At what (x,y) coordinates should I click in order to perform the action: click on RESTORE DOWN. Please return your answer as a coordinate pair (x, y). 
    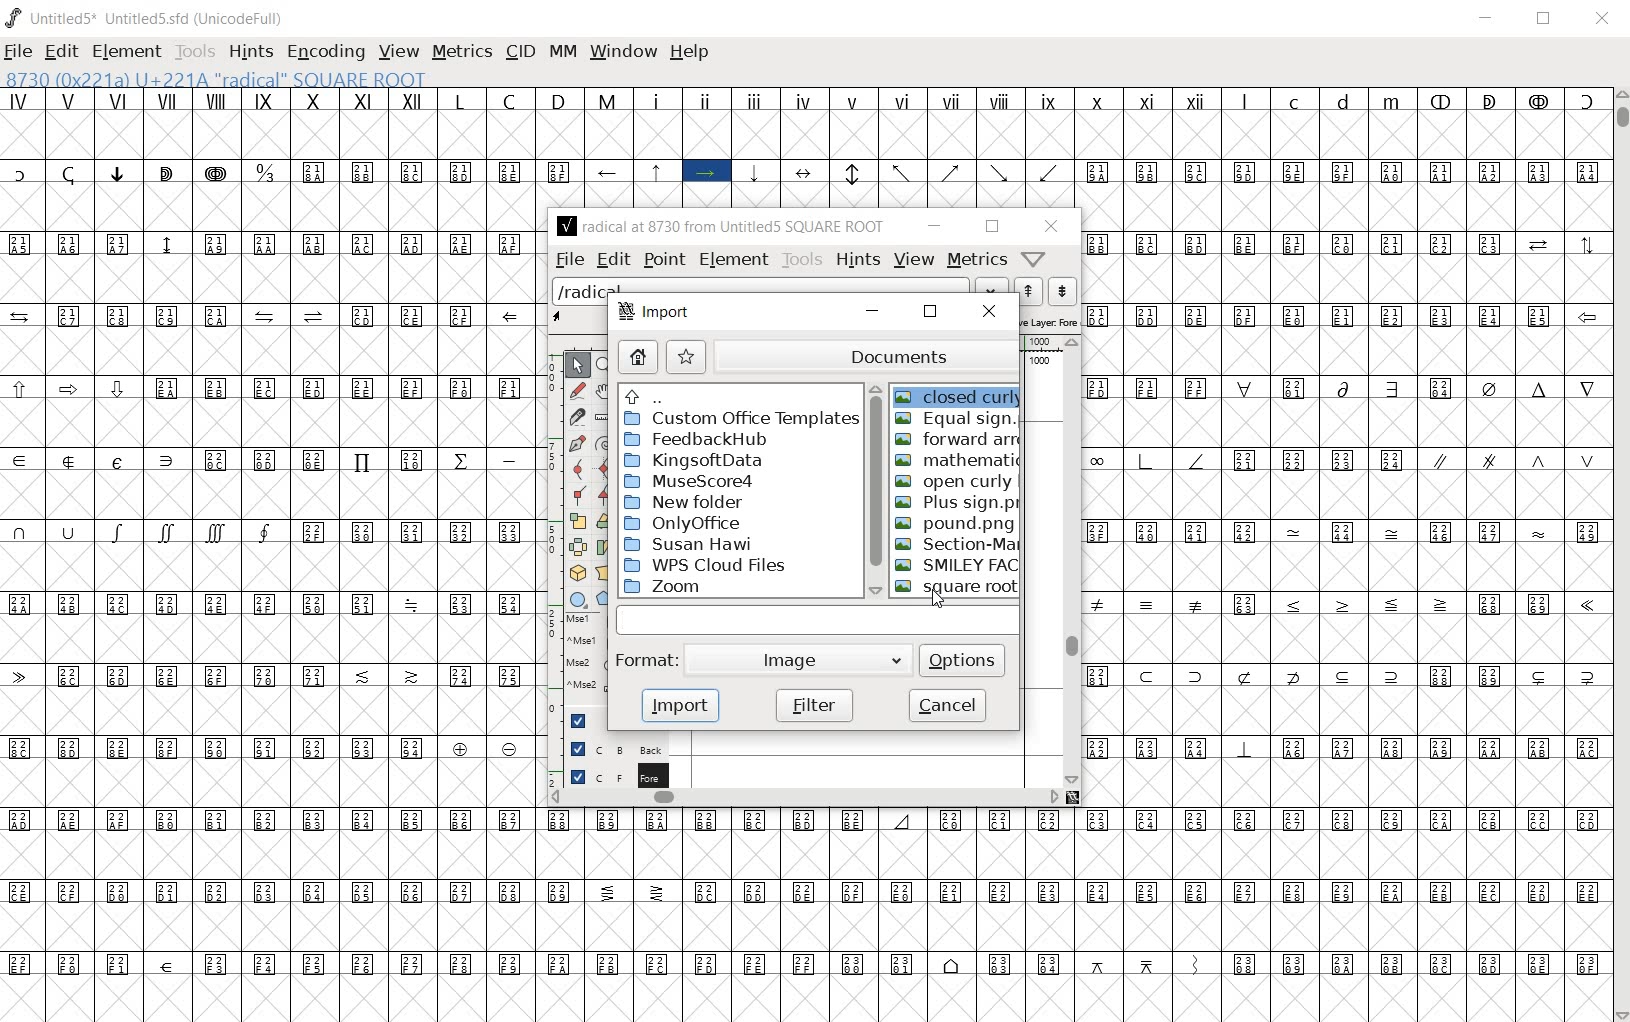
    Looking at the image, I should click on (1545, 19).